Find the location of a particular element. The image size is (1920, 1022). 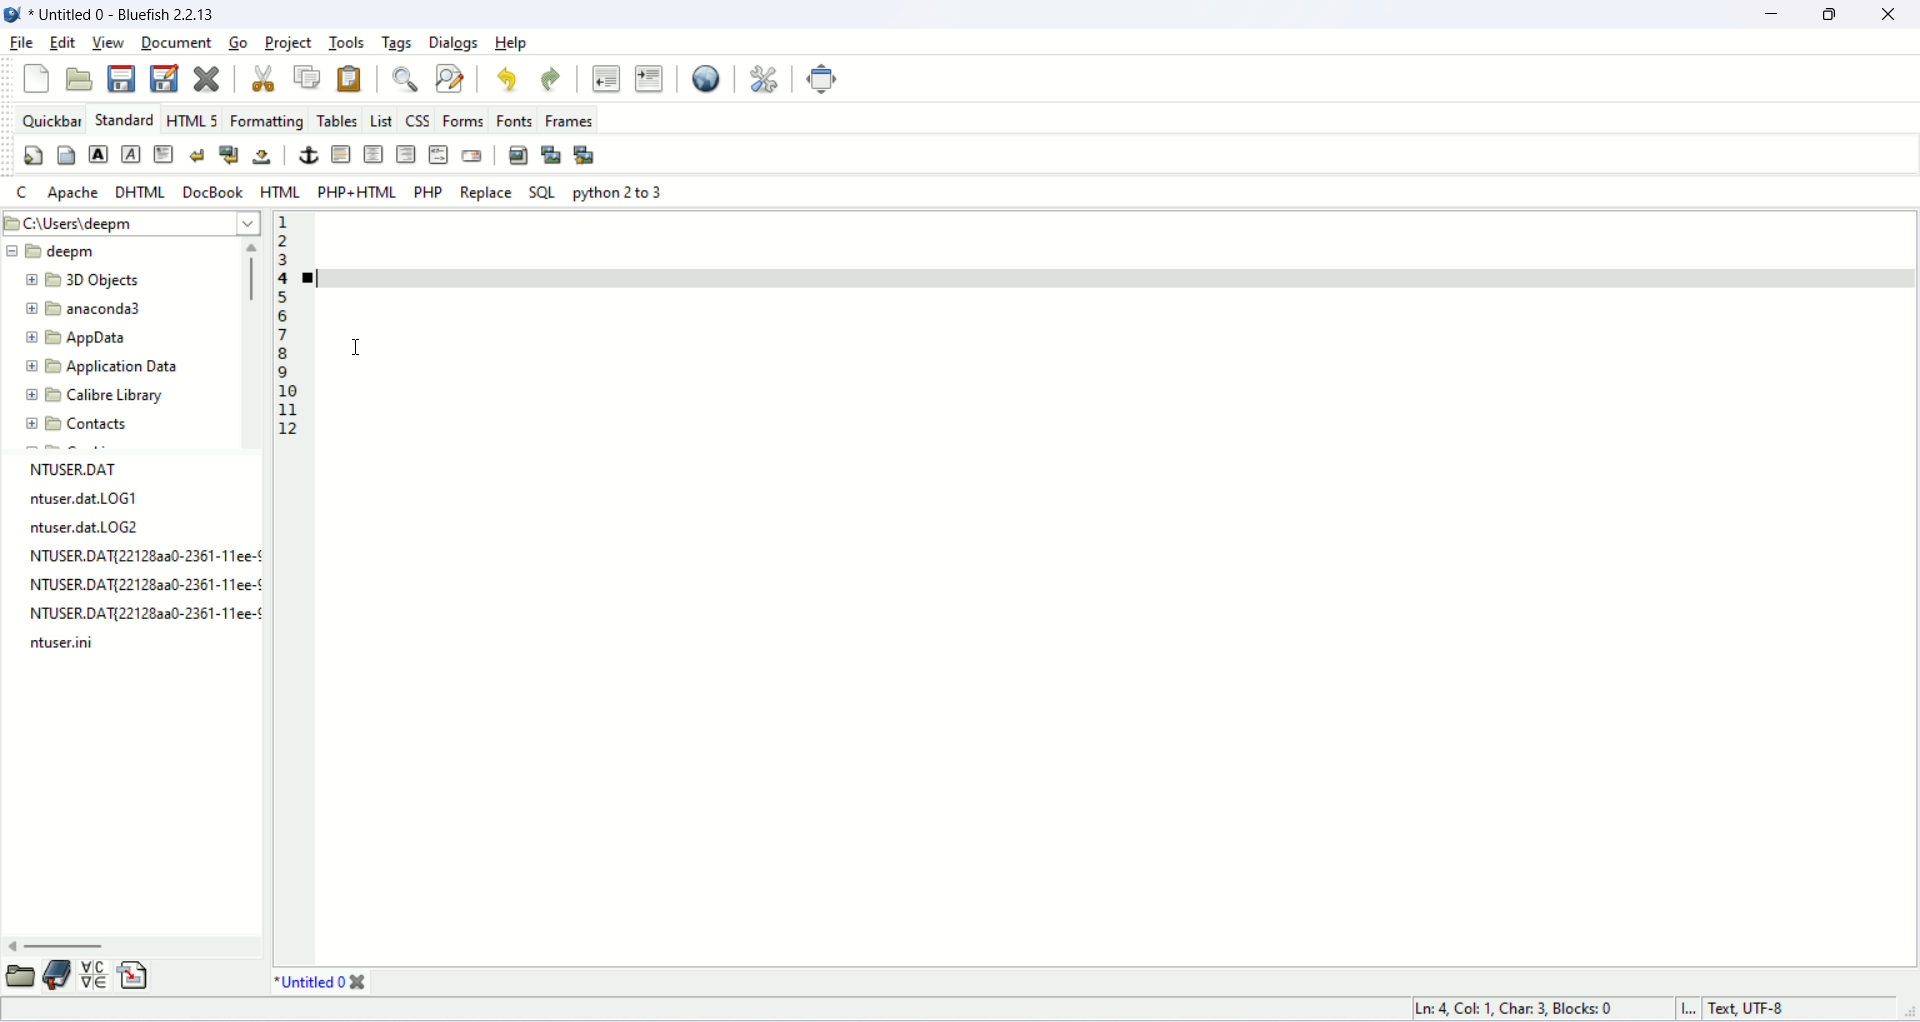

non breaking space is located at coordinates (265, 156).